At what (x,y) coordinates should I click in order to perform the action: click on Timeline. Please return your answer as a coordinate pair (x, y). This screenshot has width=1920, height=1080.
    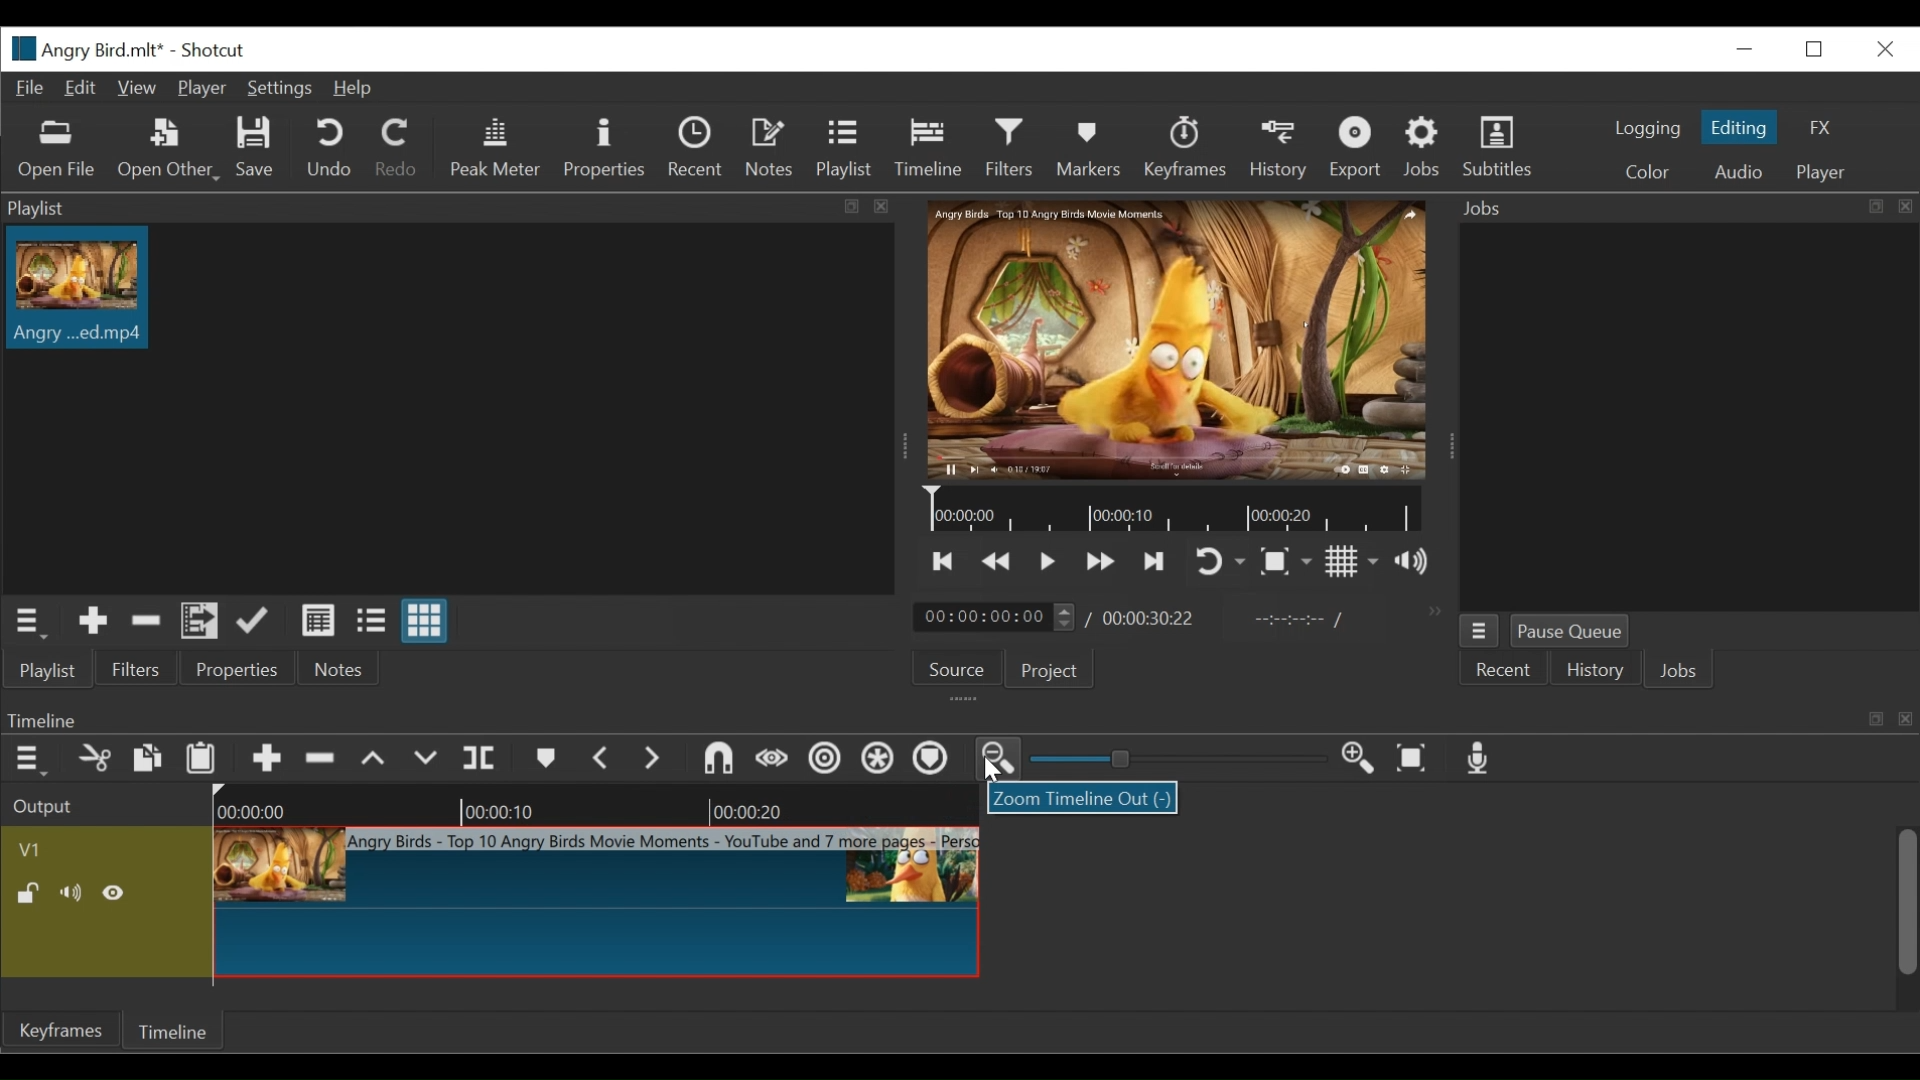
    Looking at the image, I should click on (1174, 507).